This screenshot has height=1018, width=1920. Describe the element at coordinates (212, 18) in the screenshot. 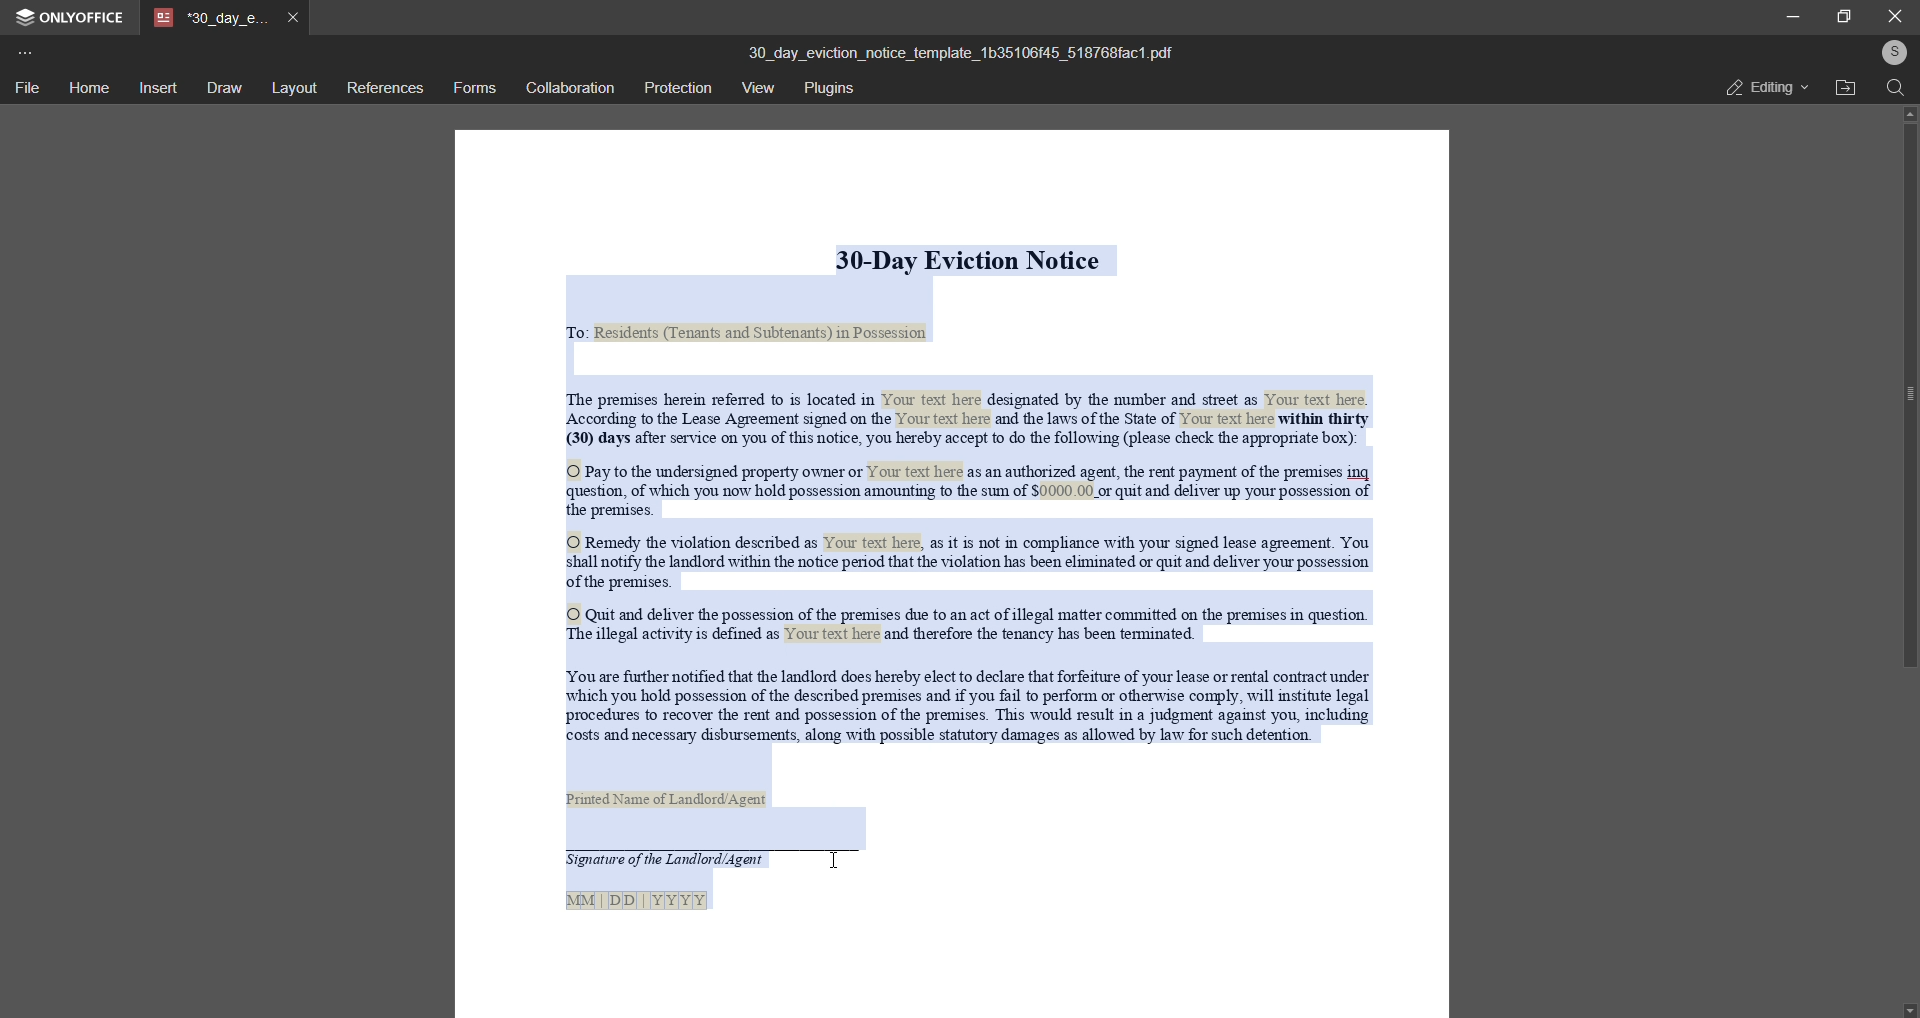

I see `tab name` at that location.